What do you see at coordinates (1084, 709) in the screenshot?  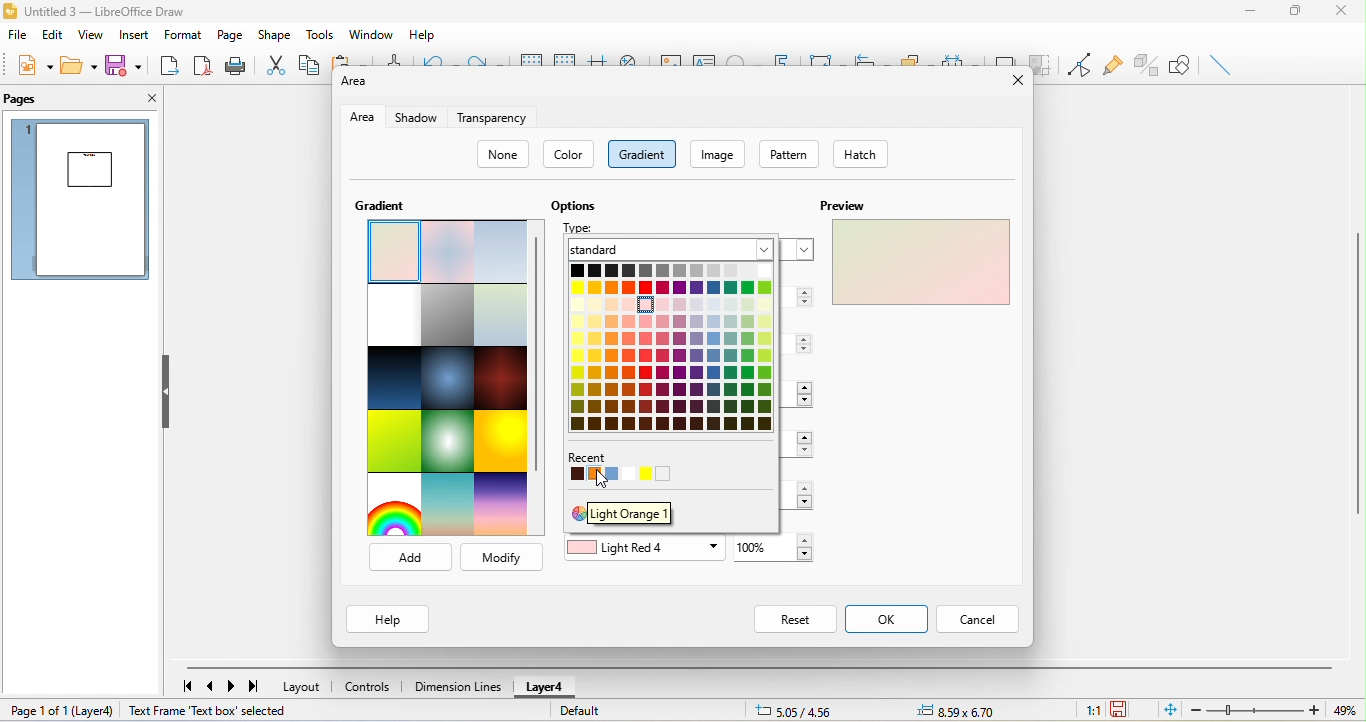 I see `1:1` at bounding box center [1084, 709].